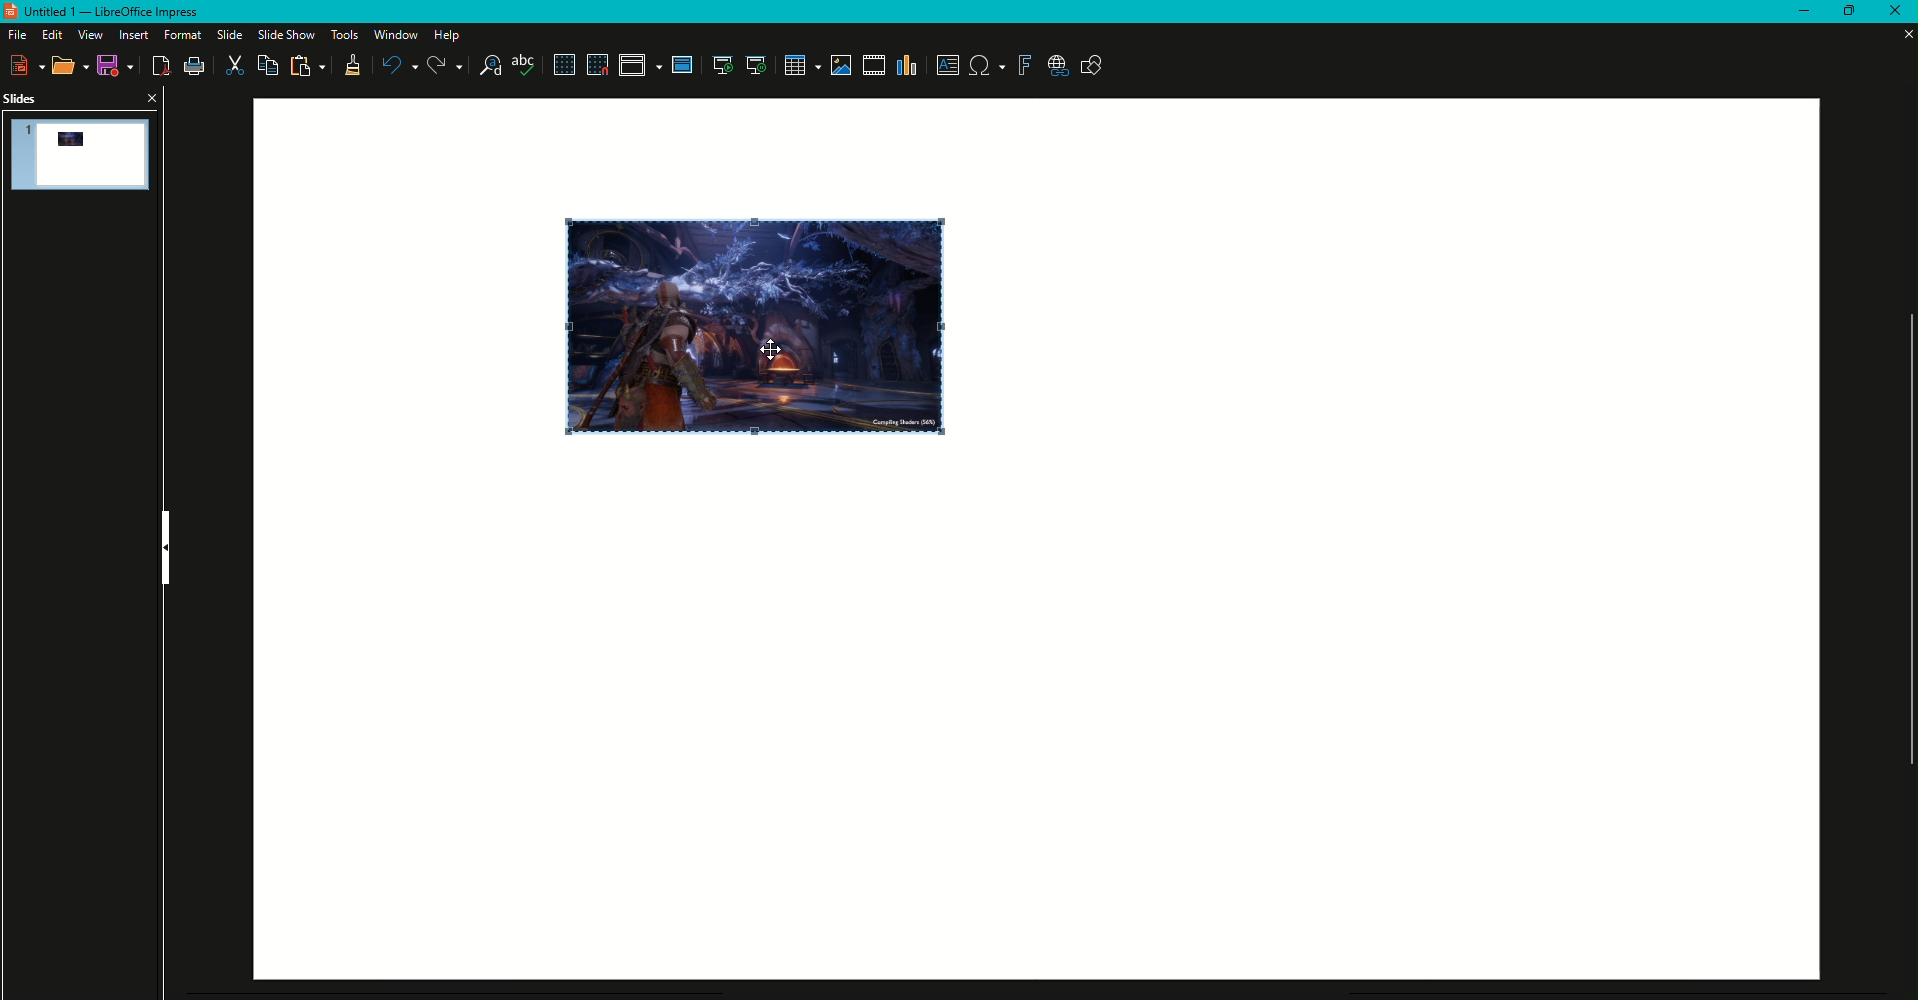 This screenshot has width=1918, height=1000. I want to click on Find and Replace, so click(490, 66).